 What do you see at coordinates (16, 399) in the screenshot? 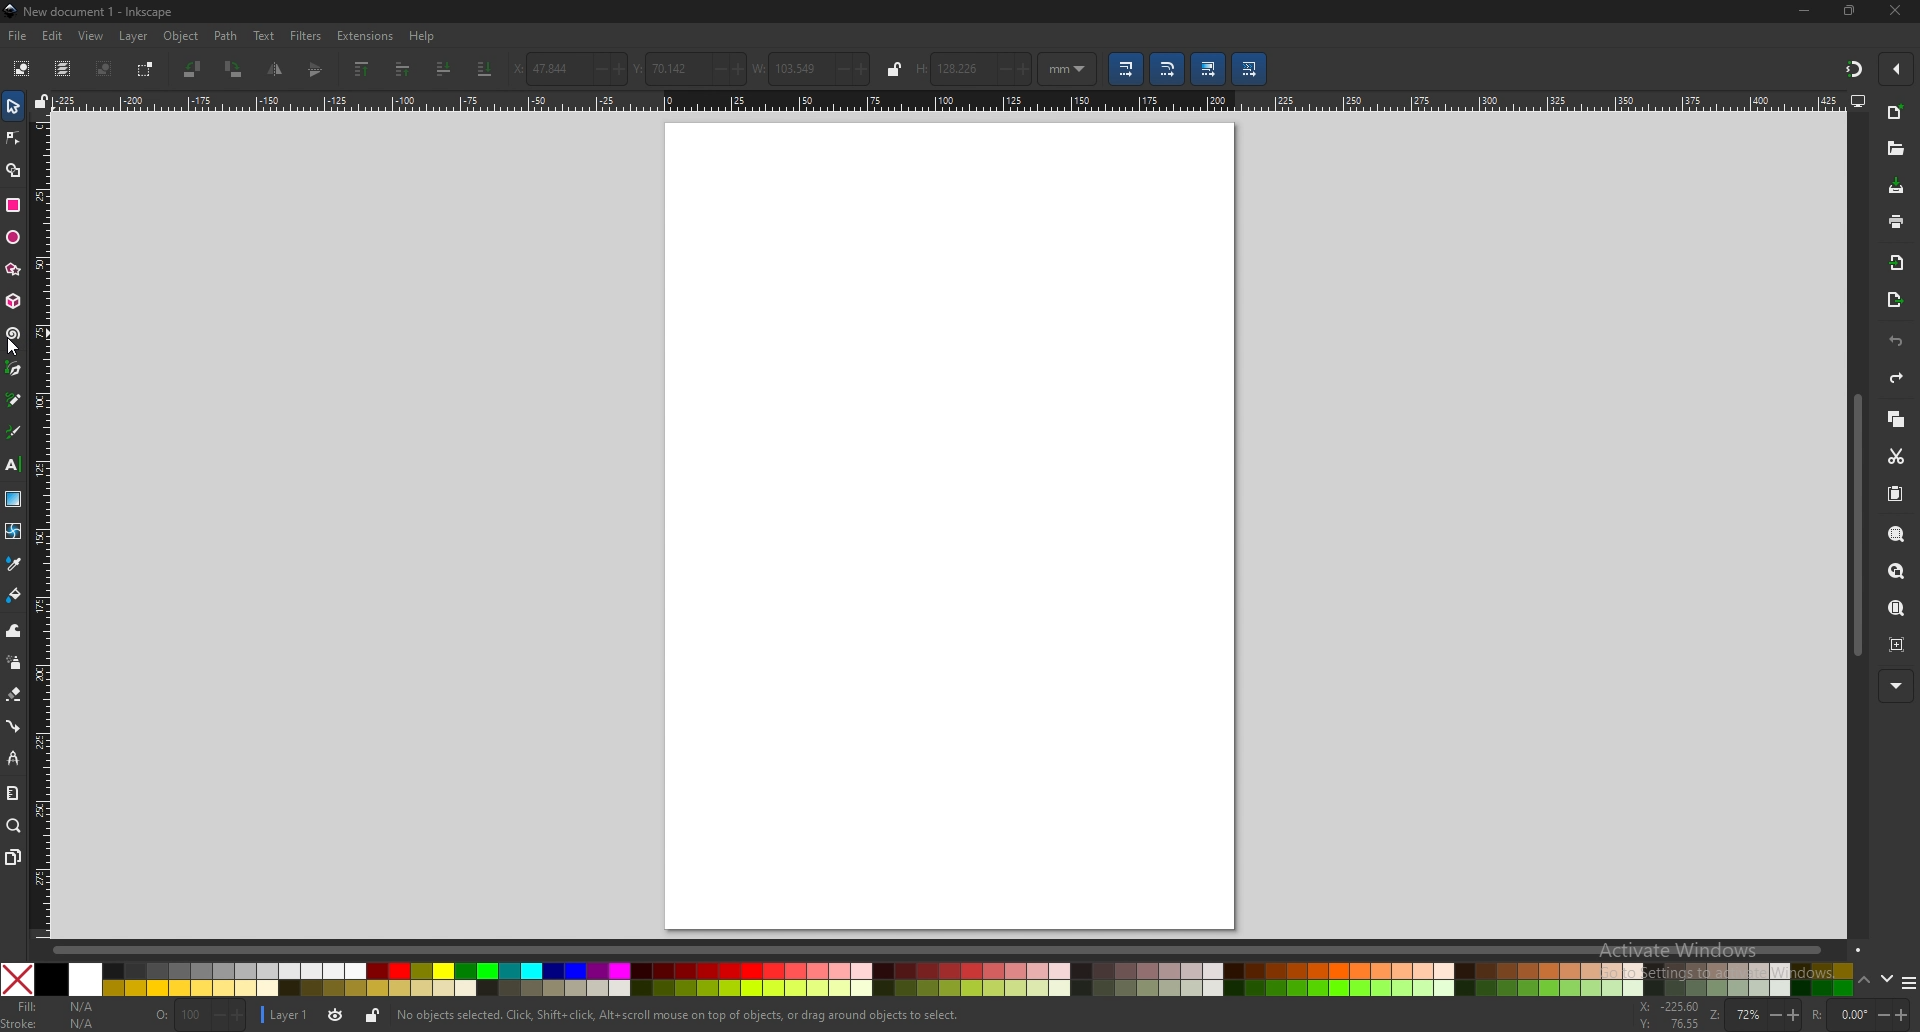
I see `pencil` at bounding box center [16, 399].